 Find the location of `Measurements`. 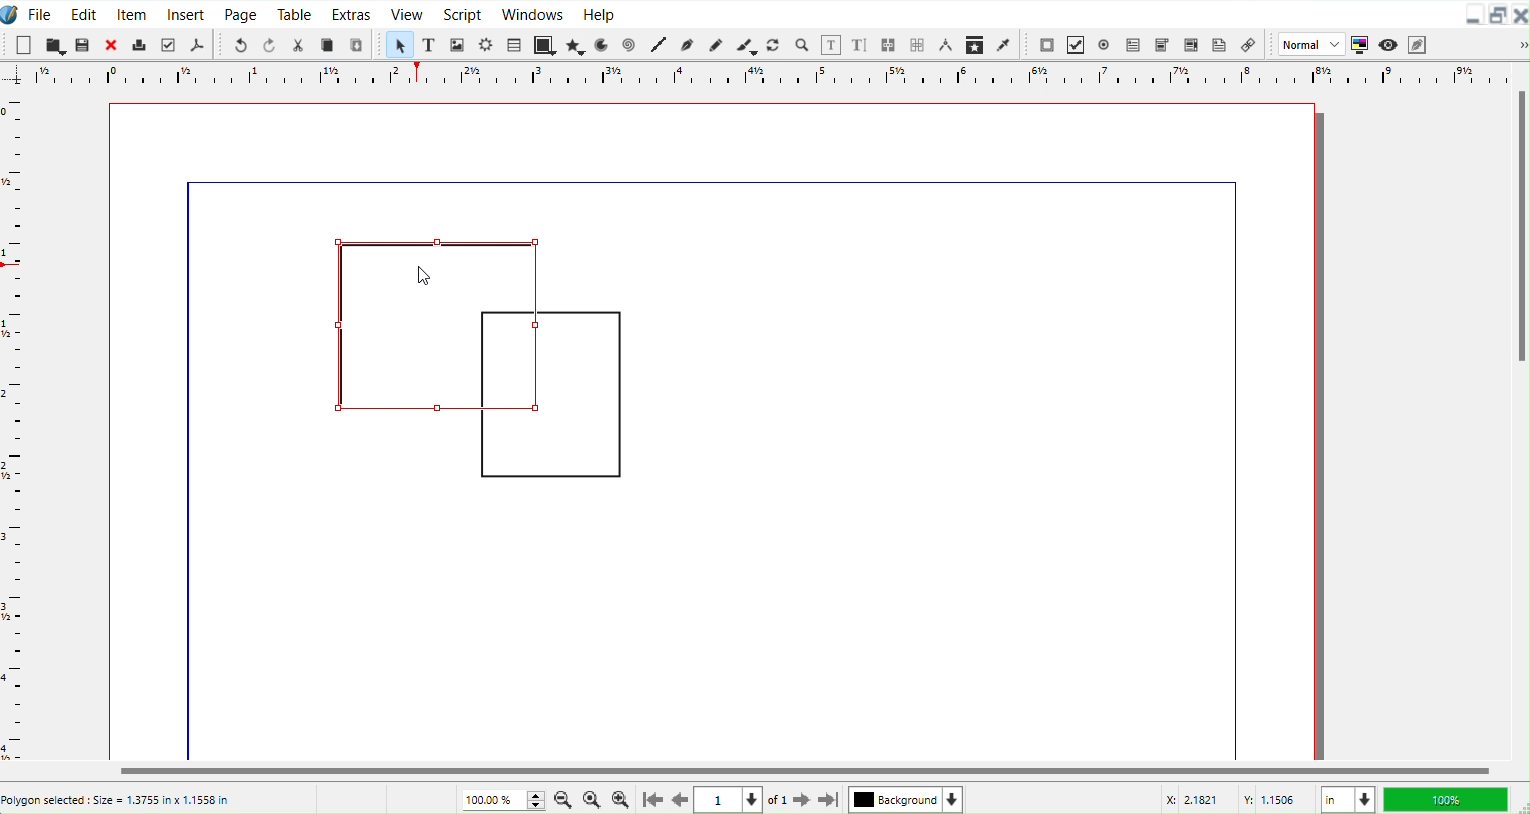

Measurements is located at coordinates (947, 46).